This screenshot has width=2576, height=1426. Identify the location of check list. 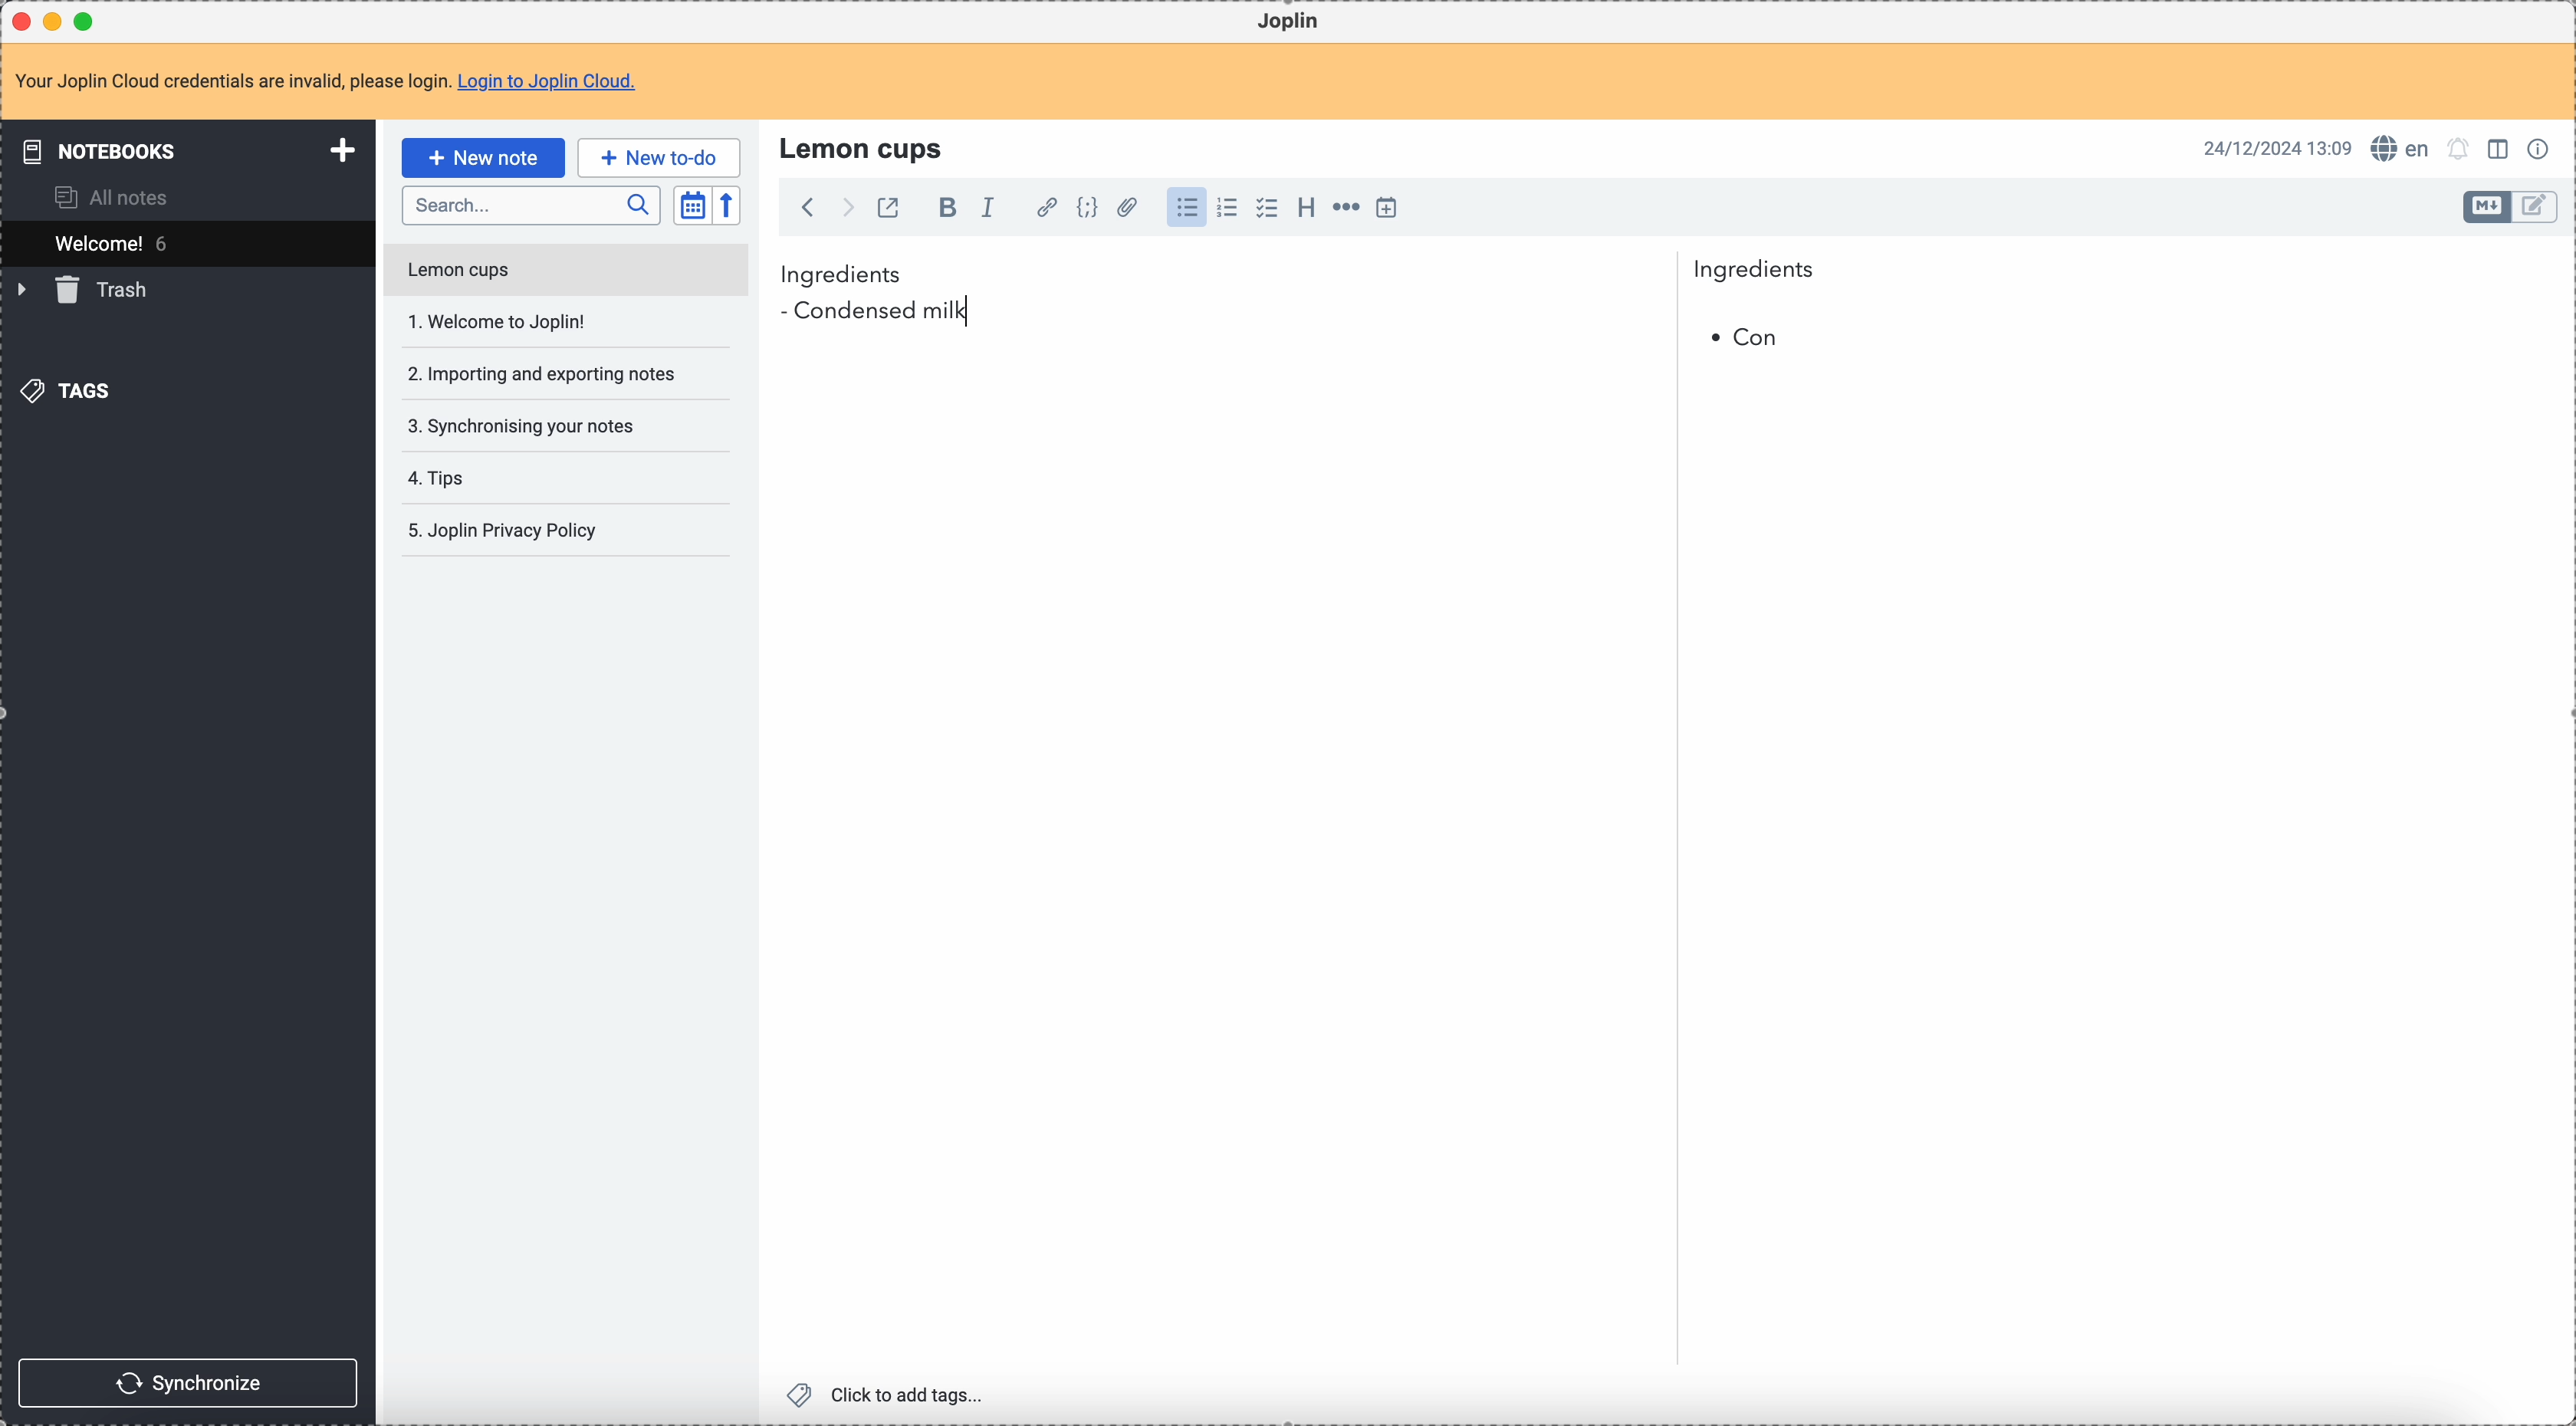
(1266, 208).